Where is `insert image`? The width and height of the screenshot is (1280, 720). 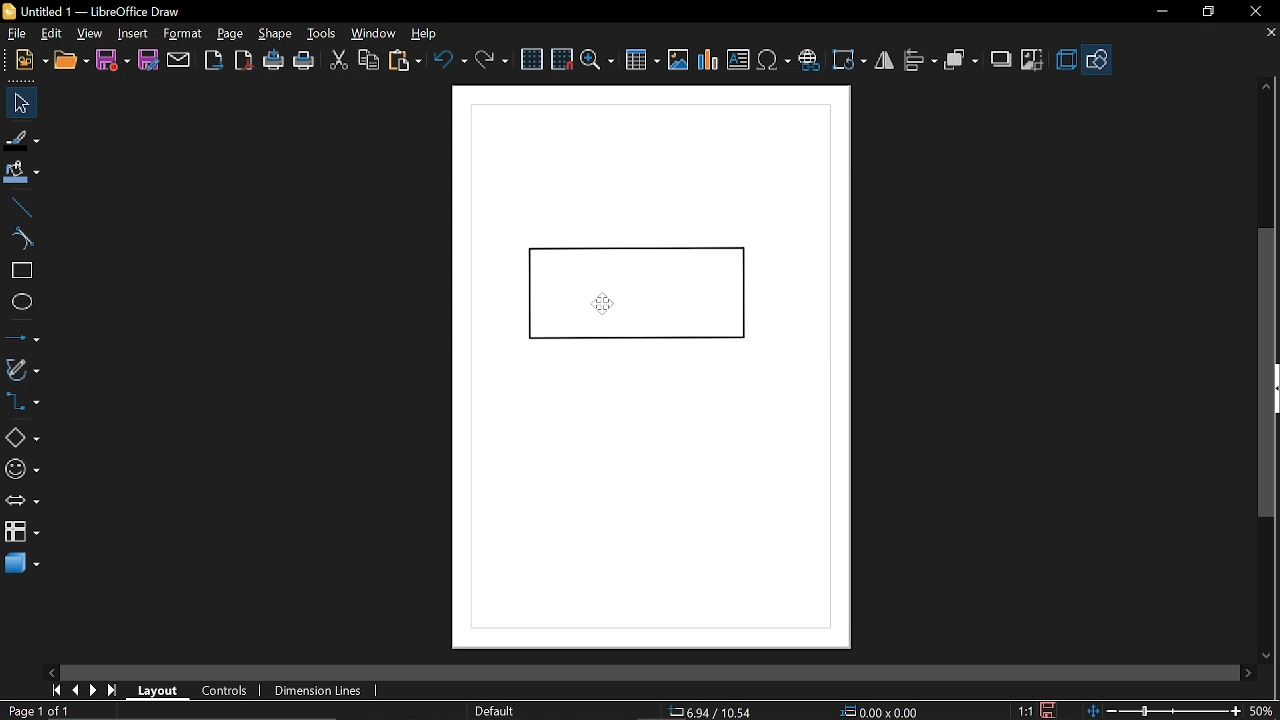
insert image is located at coordinates (677, 58).